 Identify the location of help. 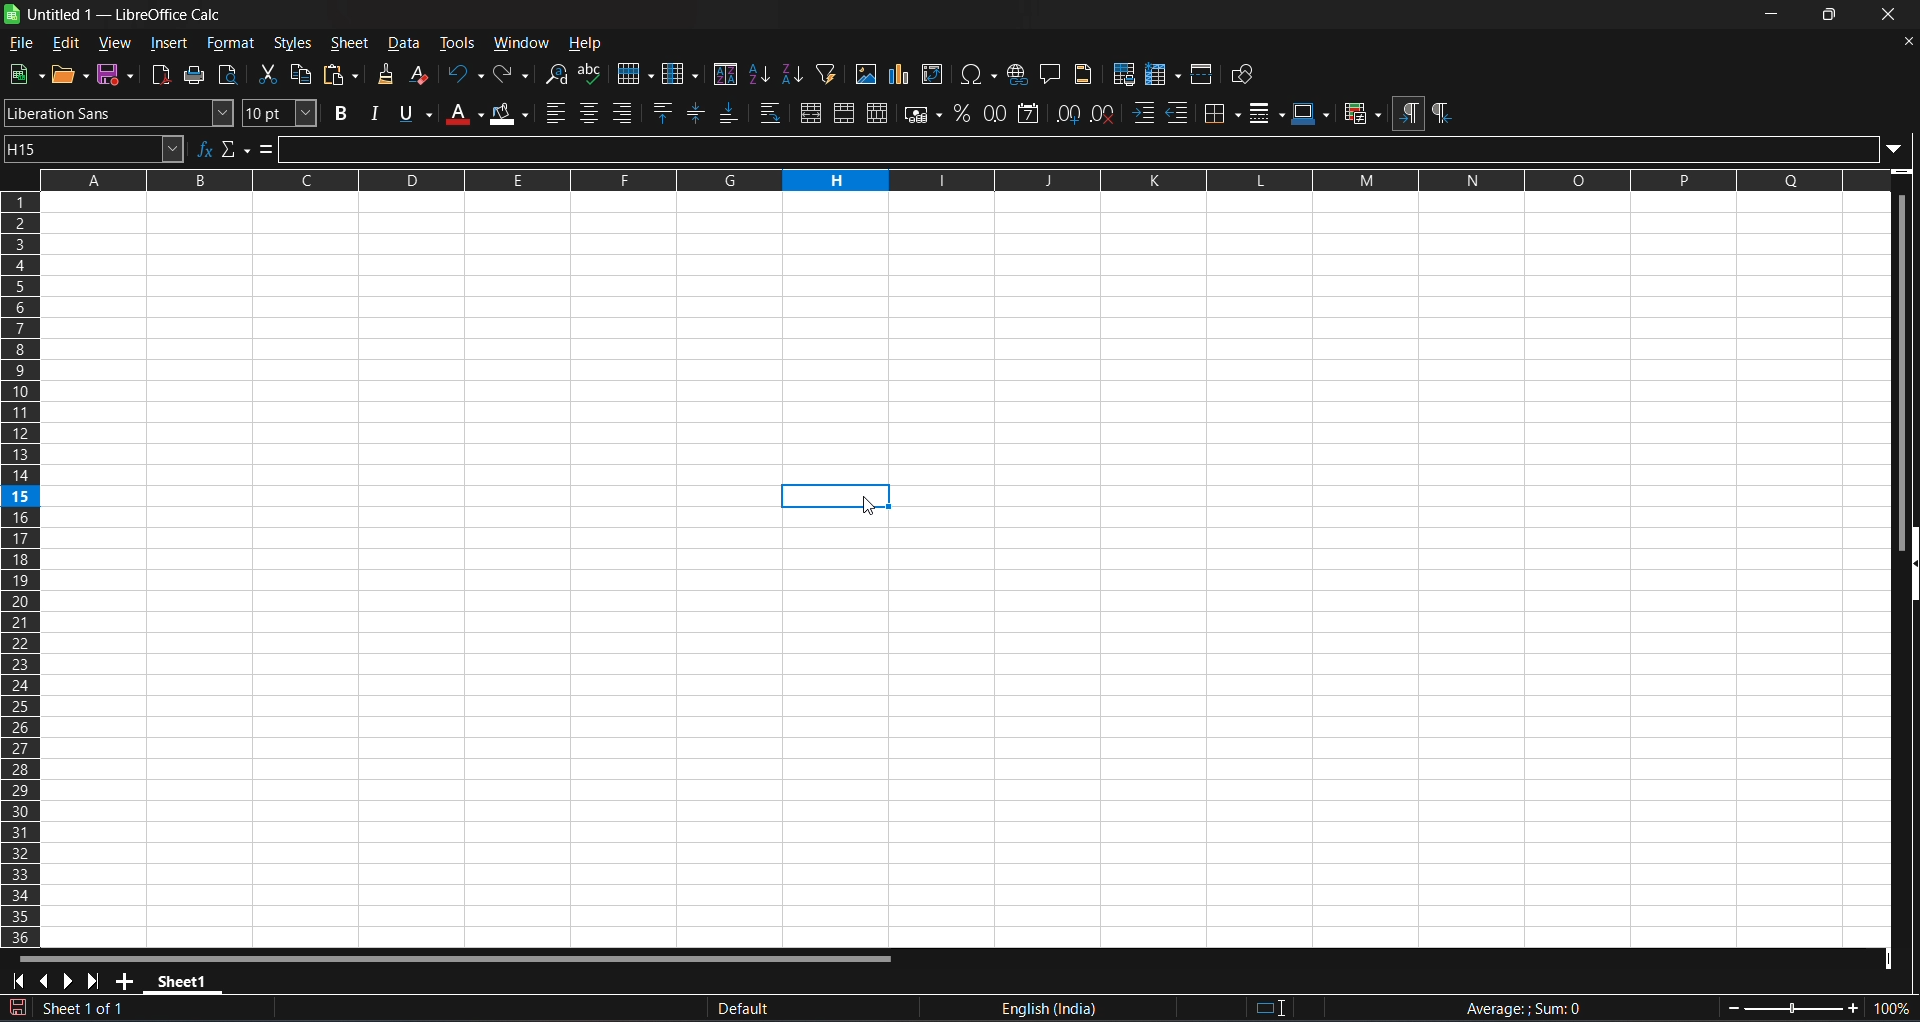
(587, 44).